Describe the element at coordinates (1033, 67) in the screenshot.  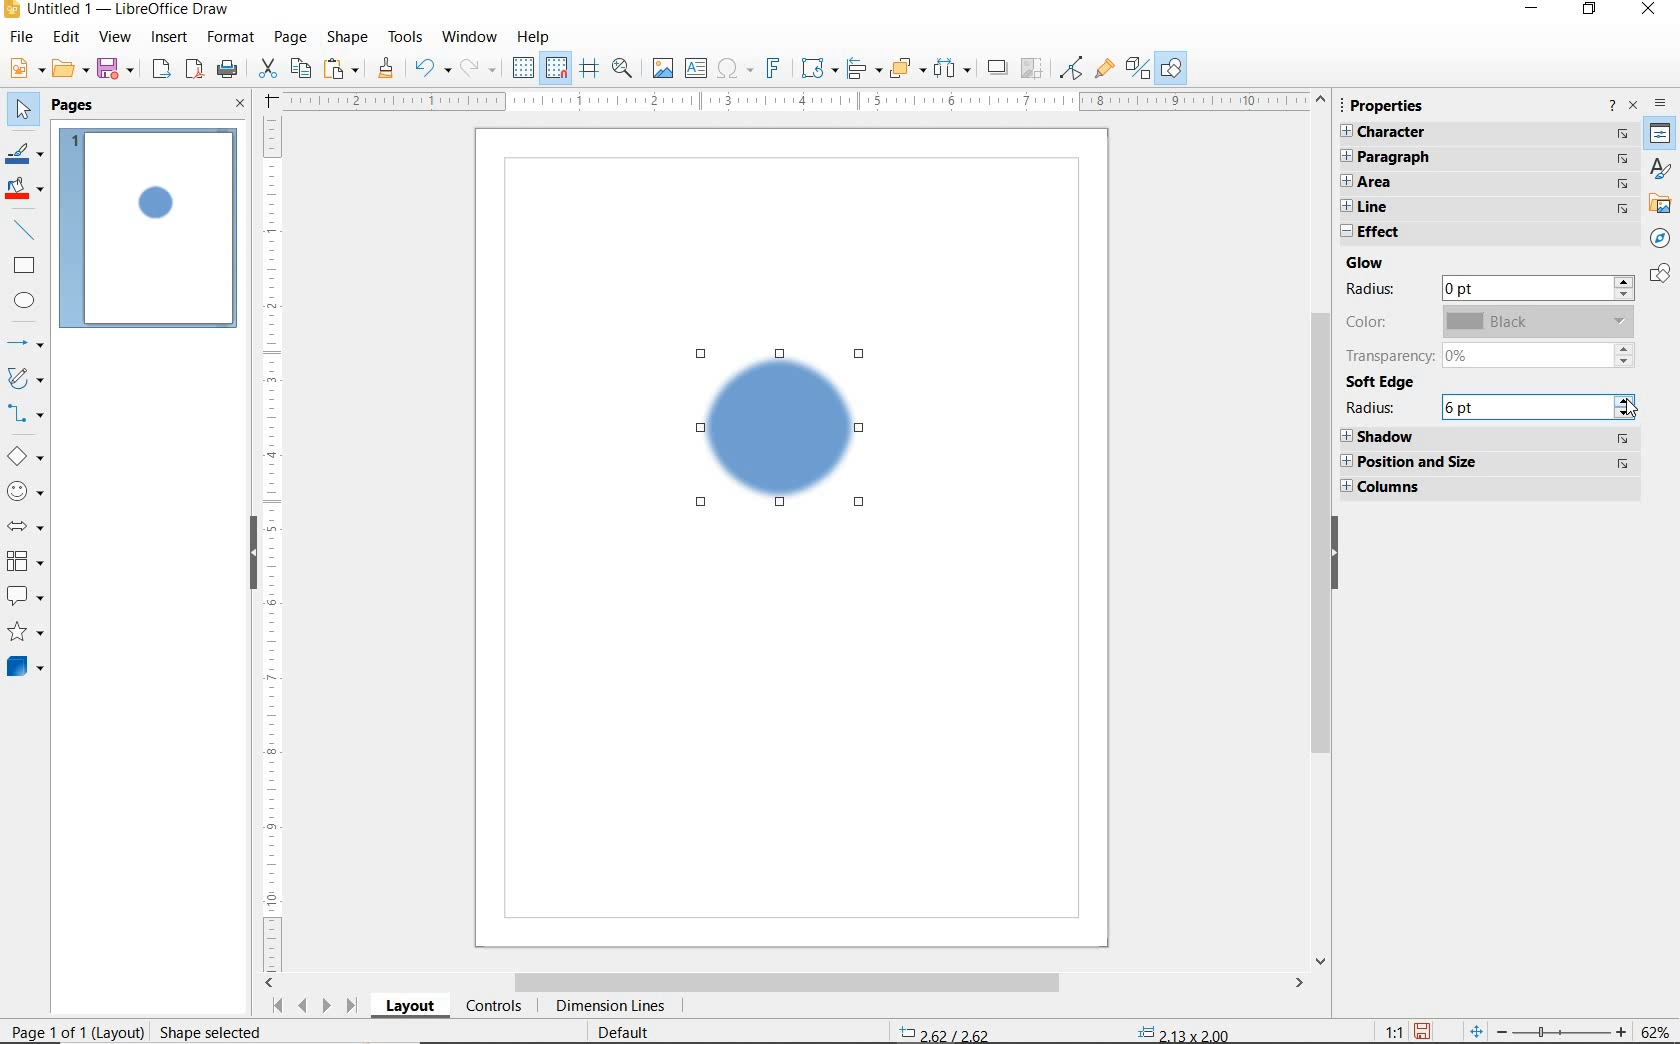
I see `CROP IMAGE` at that location.